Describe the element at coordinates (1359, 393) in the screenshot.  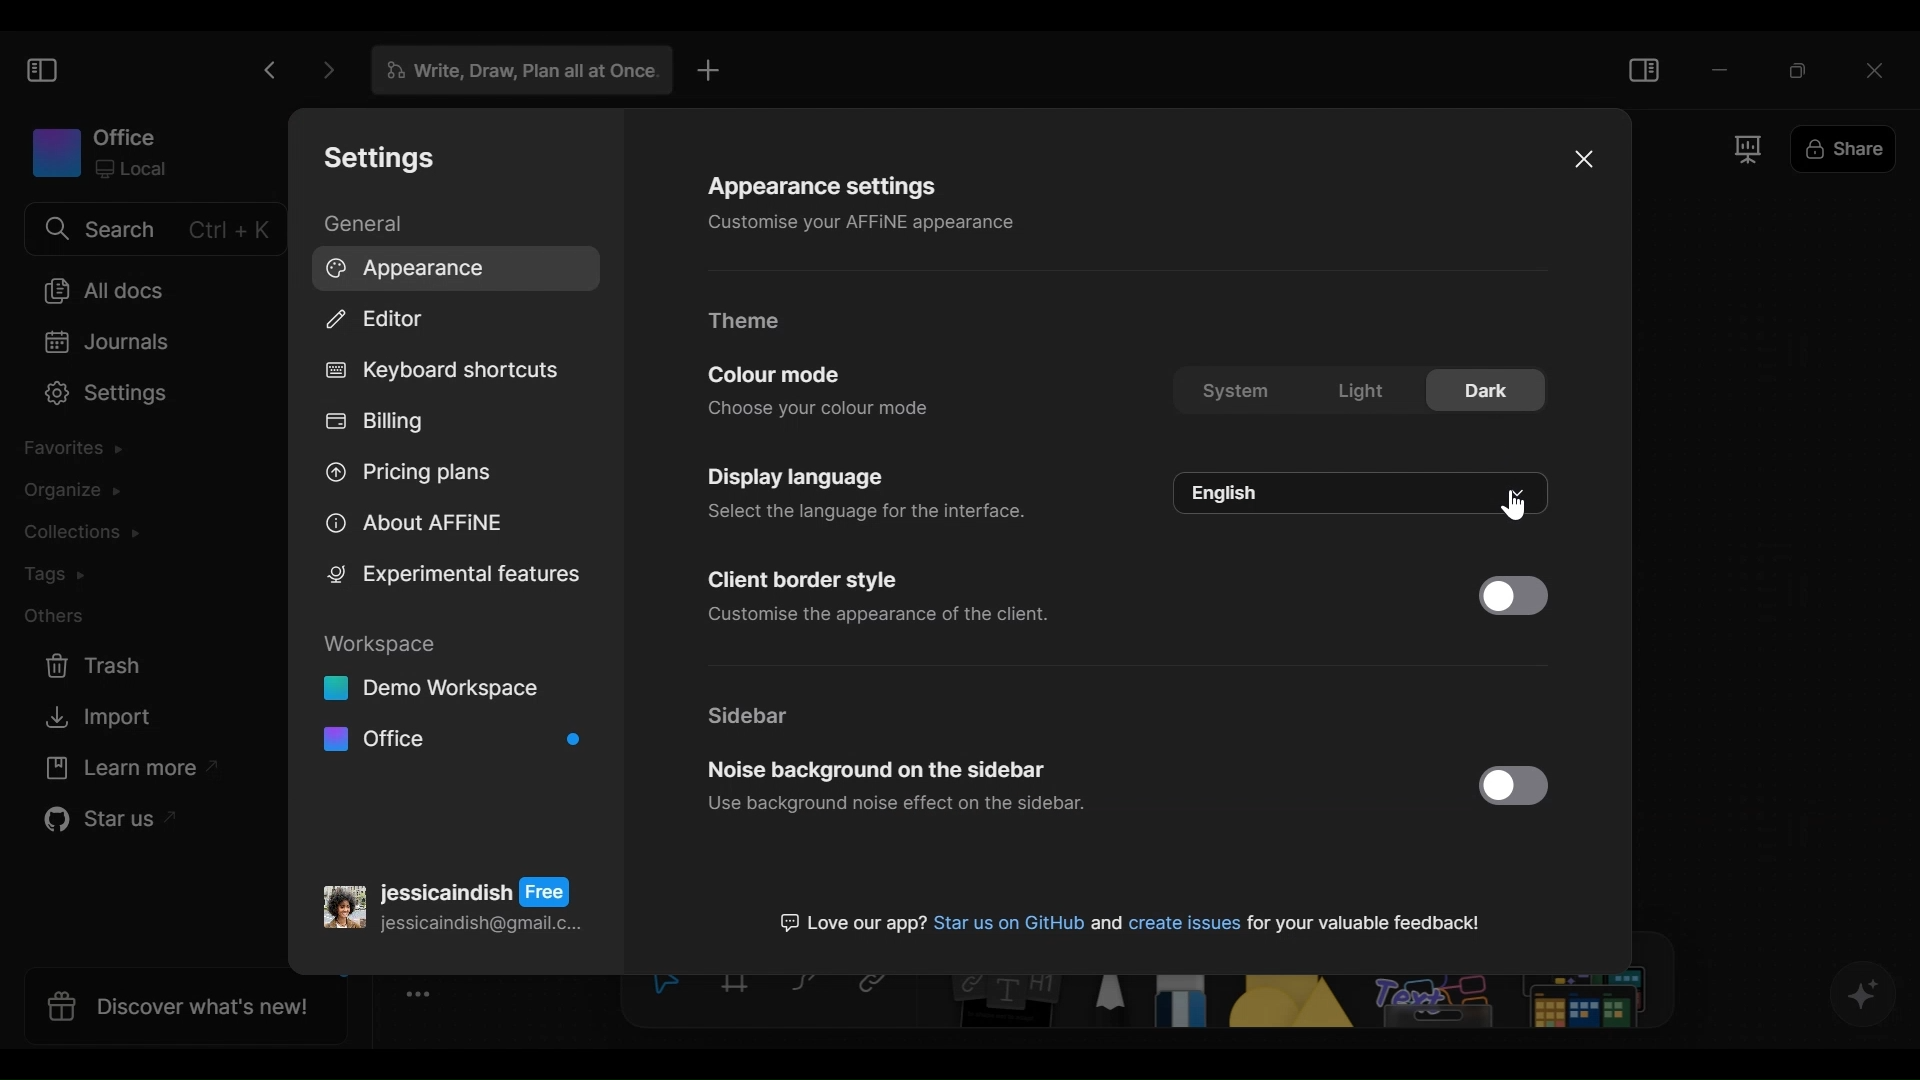
I see `color mode options` at that location.